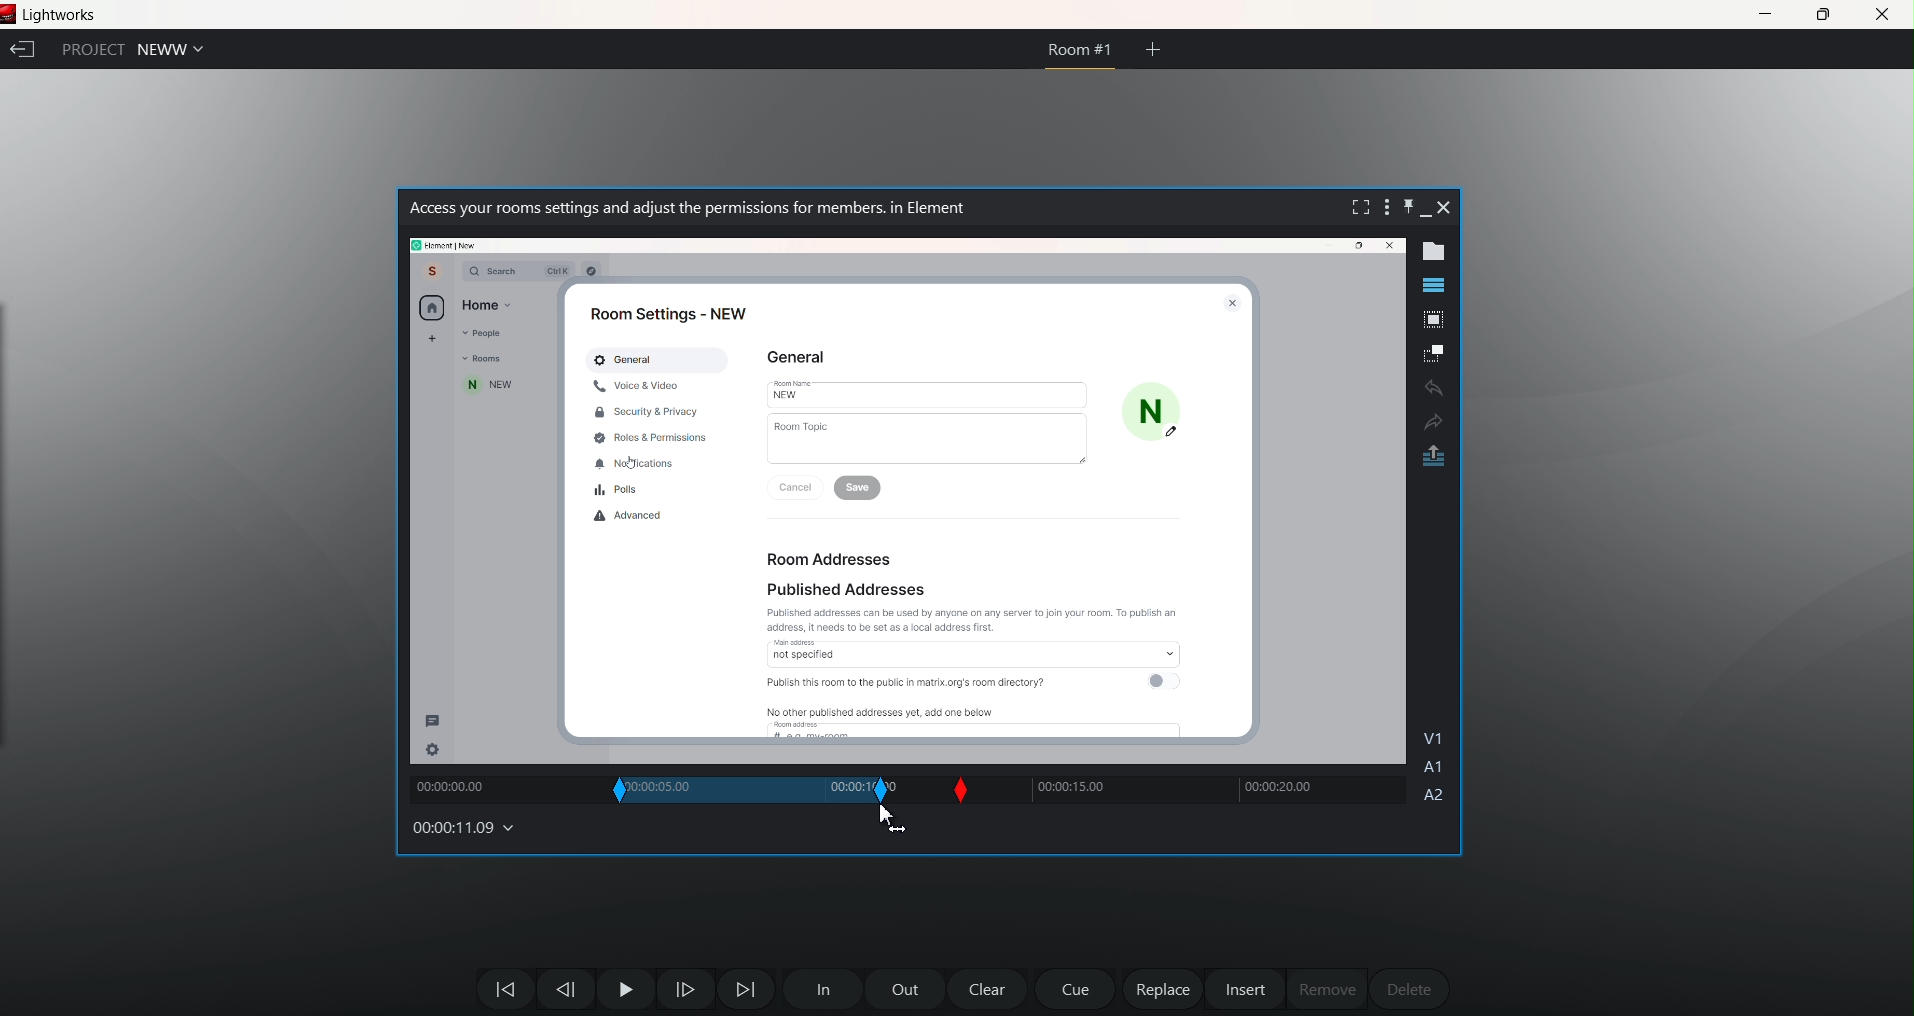  What do you see at coordinates (489, 271) in the screenshot?
I see `Q Search` at bounding box center [489, 271].